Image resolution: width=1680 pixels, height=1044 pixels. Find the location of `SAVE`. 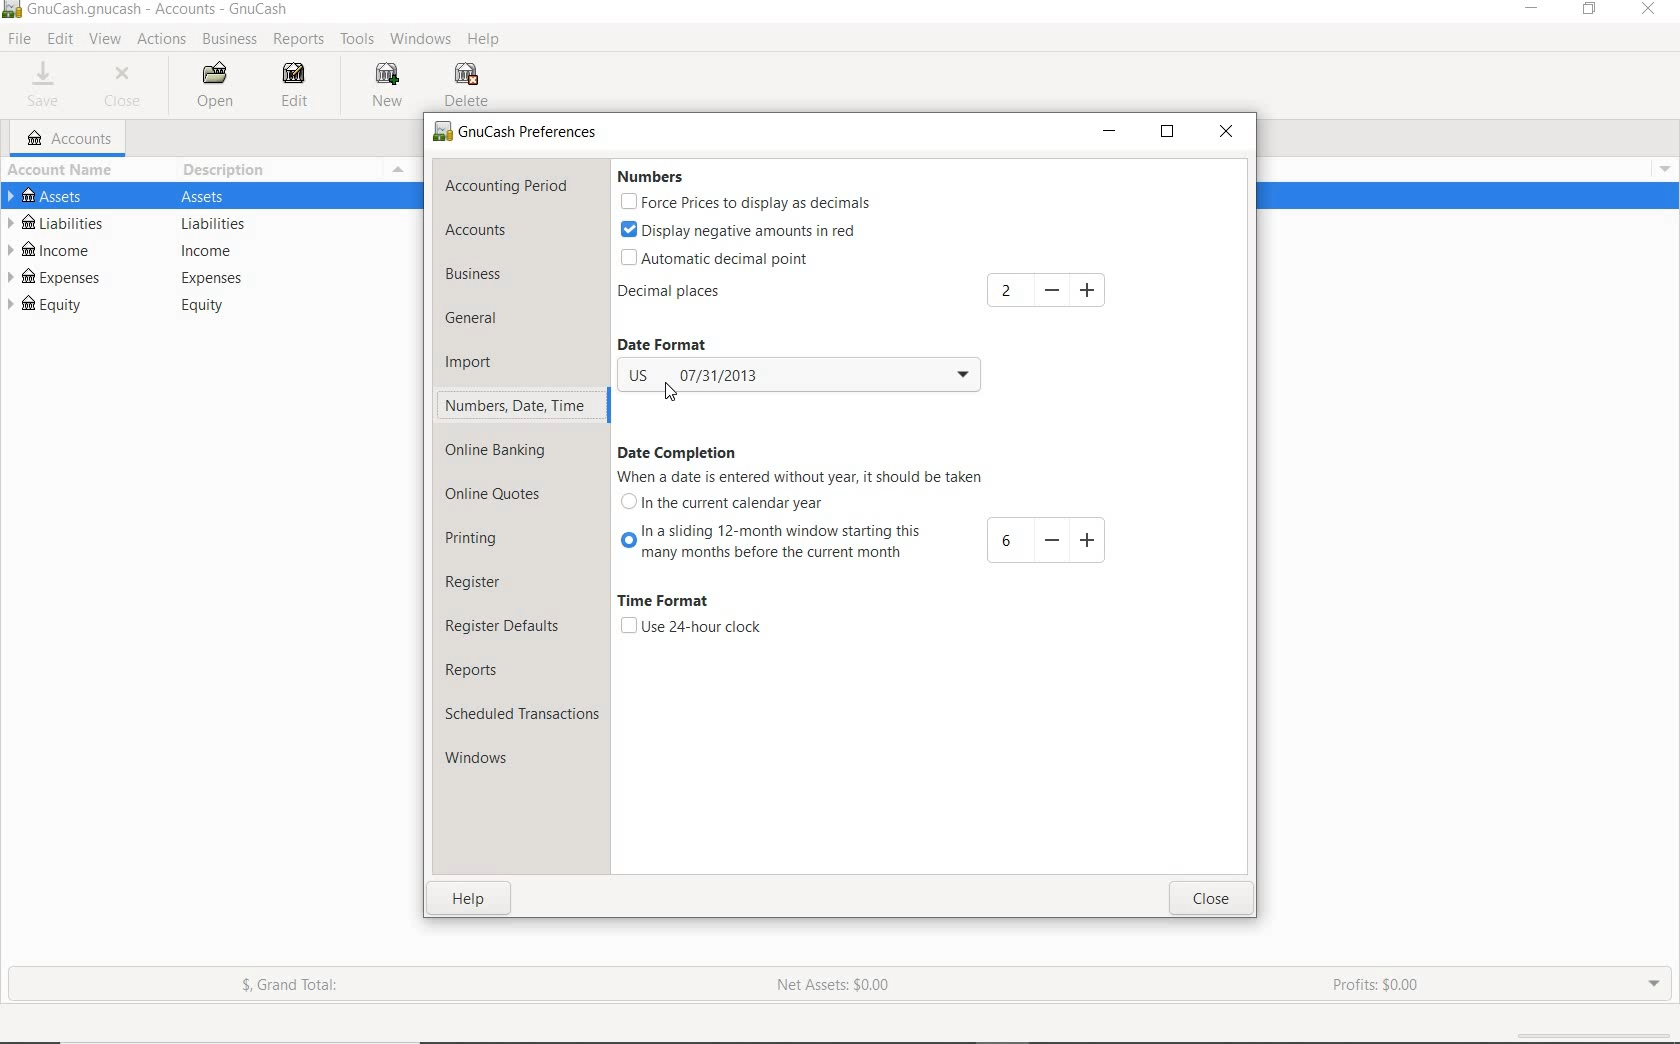

SAVE is located at coordinates (44, 87).